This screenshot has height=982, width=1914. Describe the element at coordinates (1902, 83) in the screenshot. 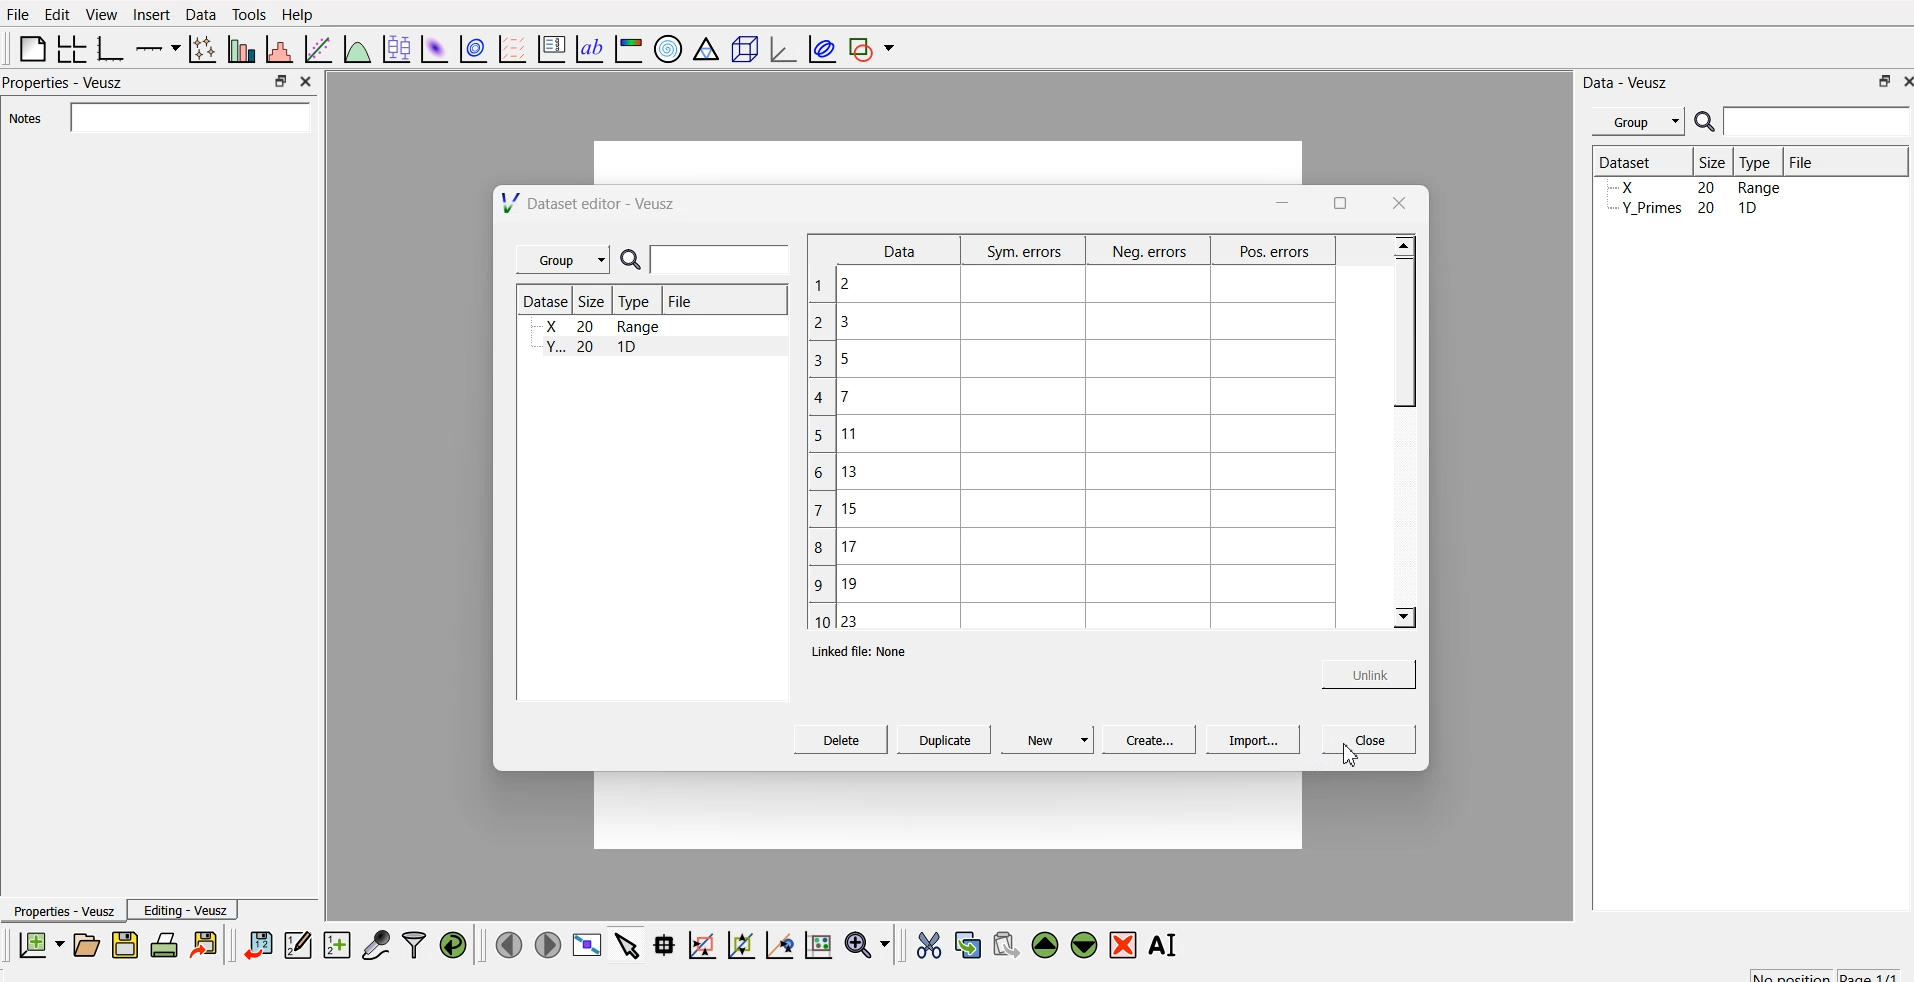

I see `close` at that location.